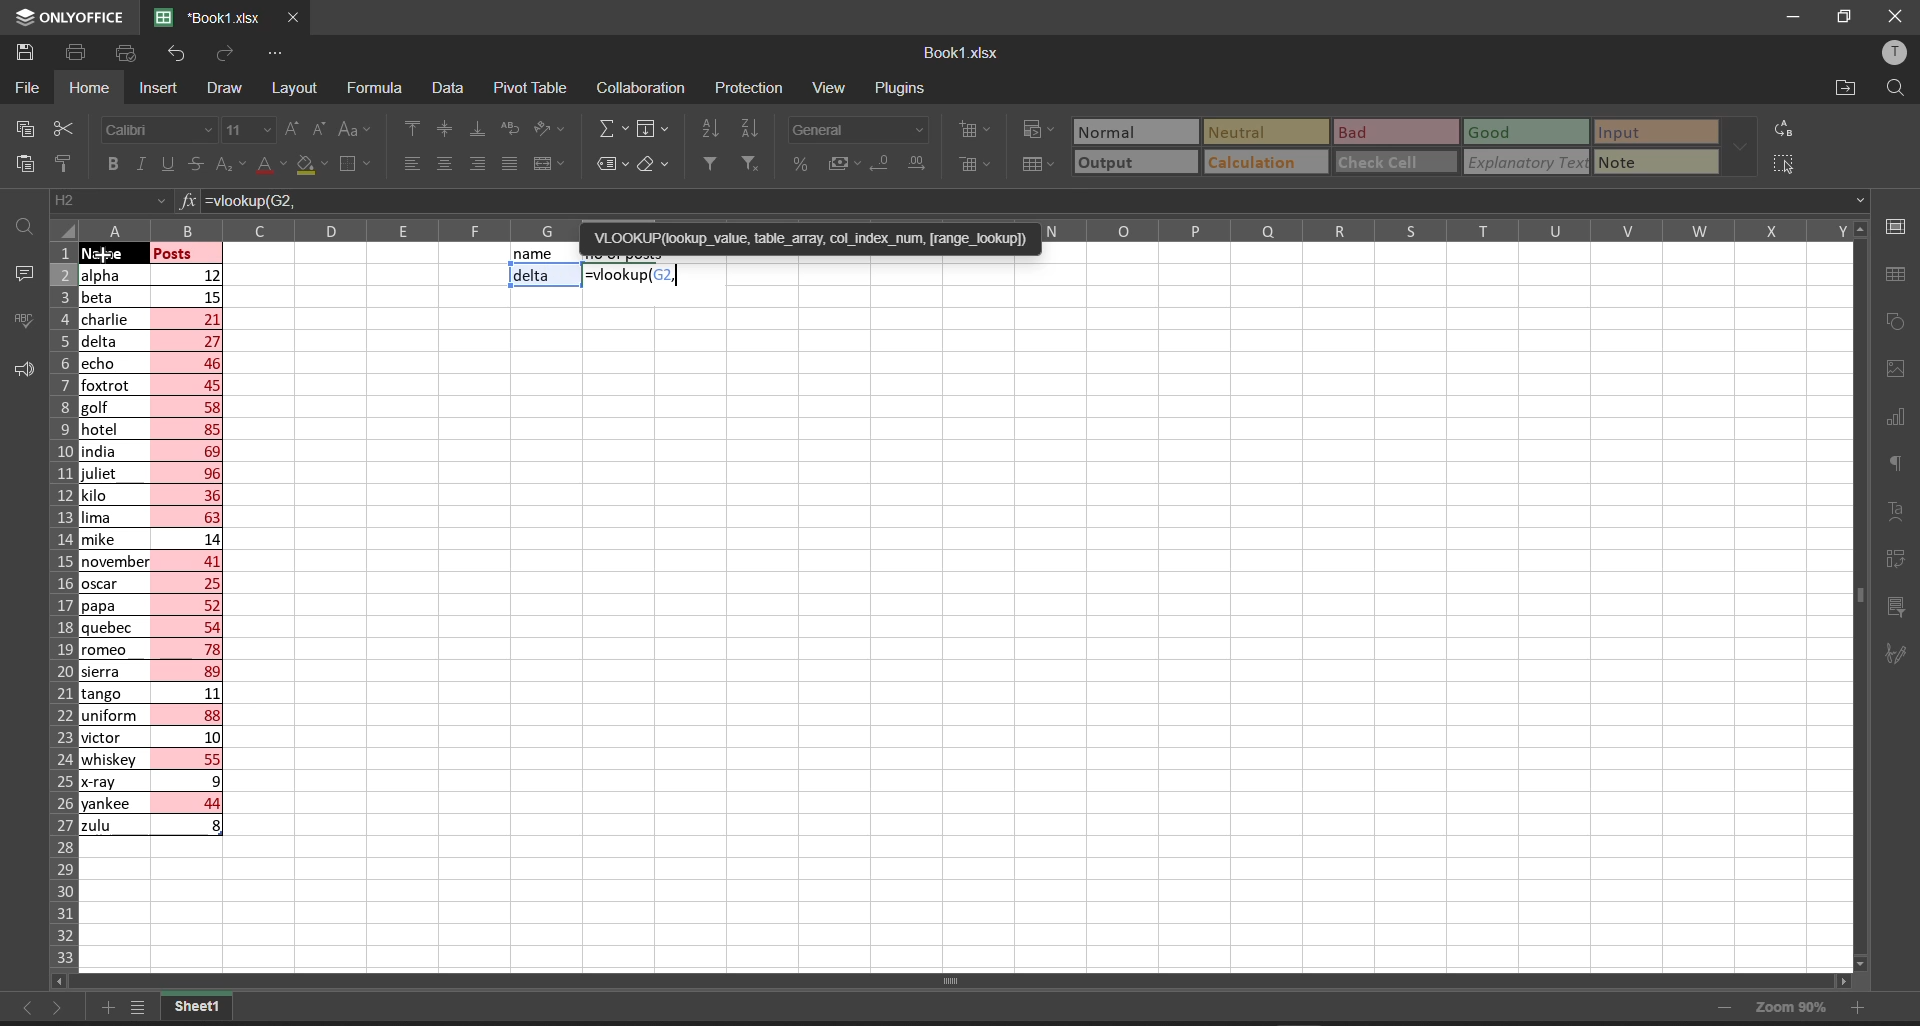 The height and width of the screenshot is (1026, 1920). Describe the element at coordinates (292, 129) in the screenshot. I see `increment font size` at that location.